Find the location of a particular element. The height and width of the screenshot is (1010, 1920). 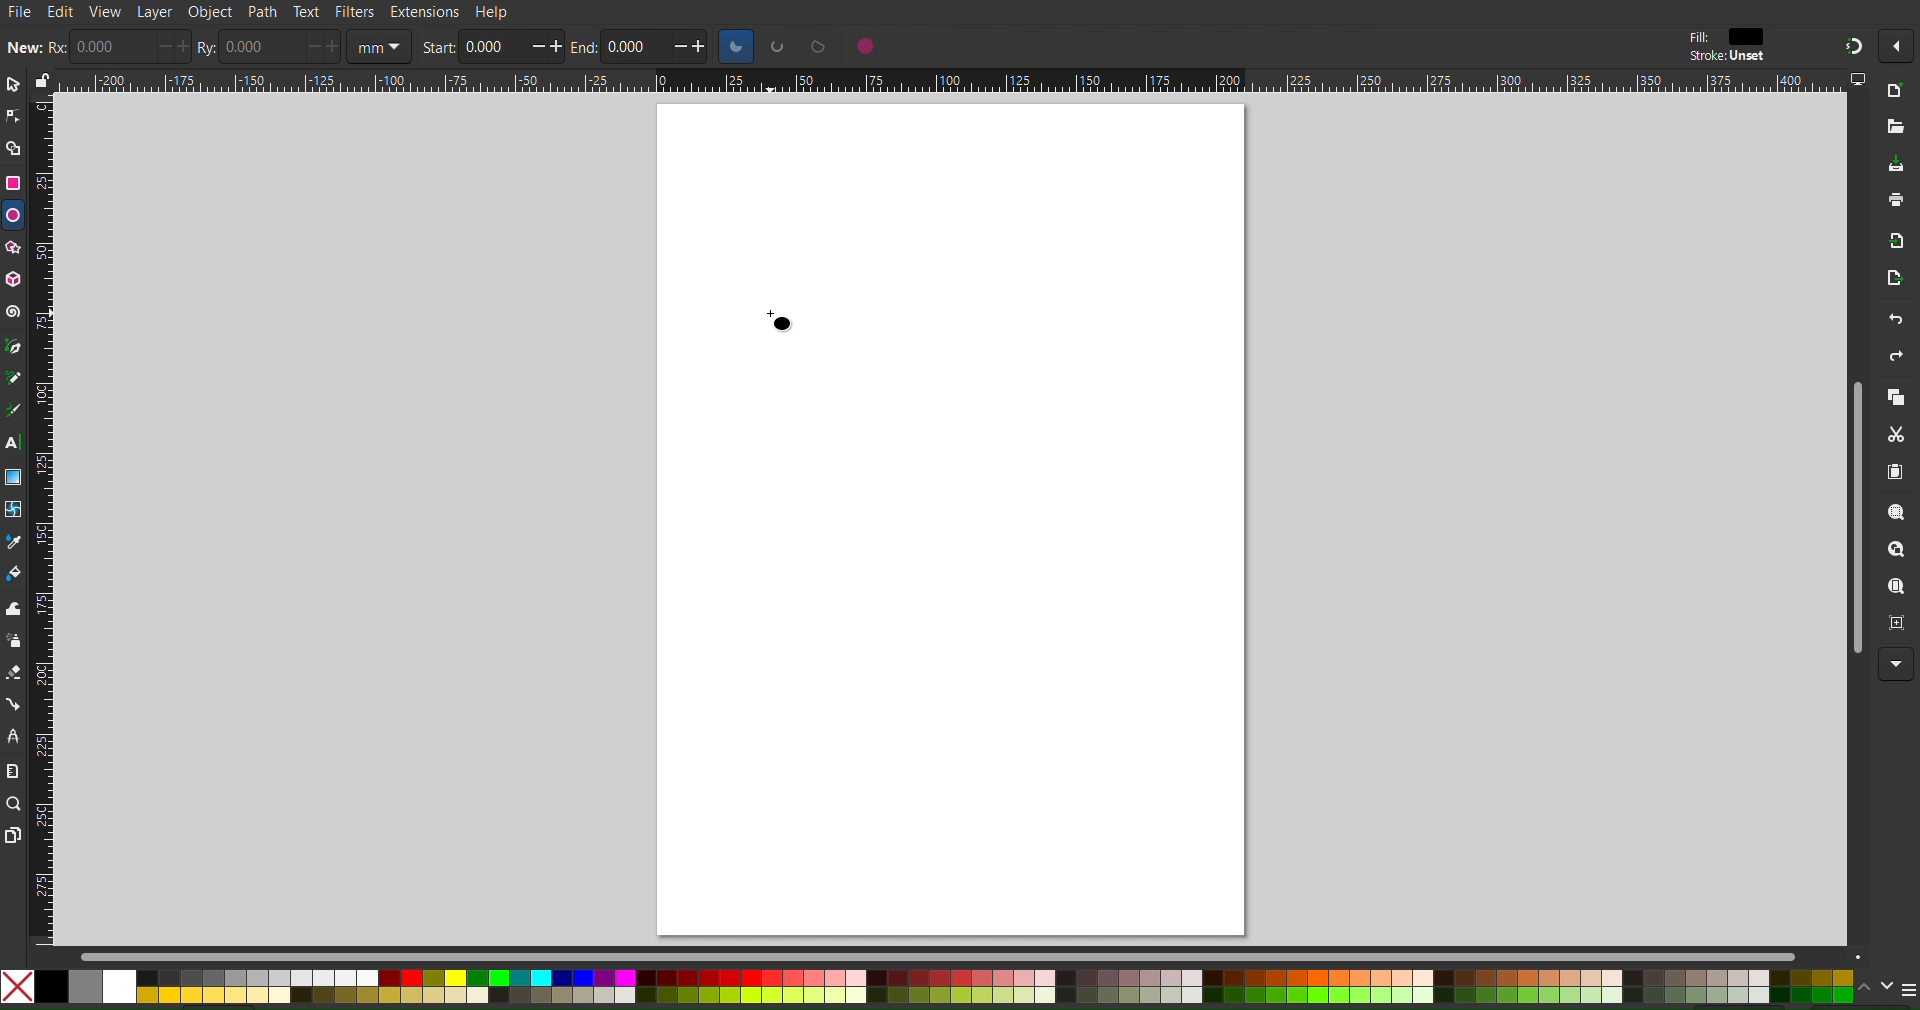

Object is located at coordinates (209, 13).